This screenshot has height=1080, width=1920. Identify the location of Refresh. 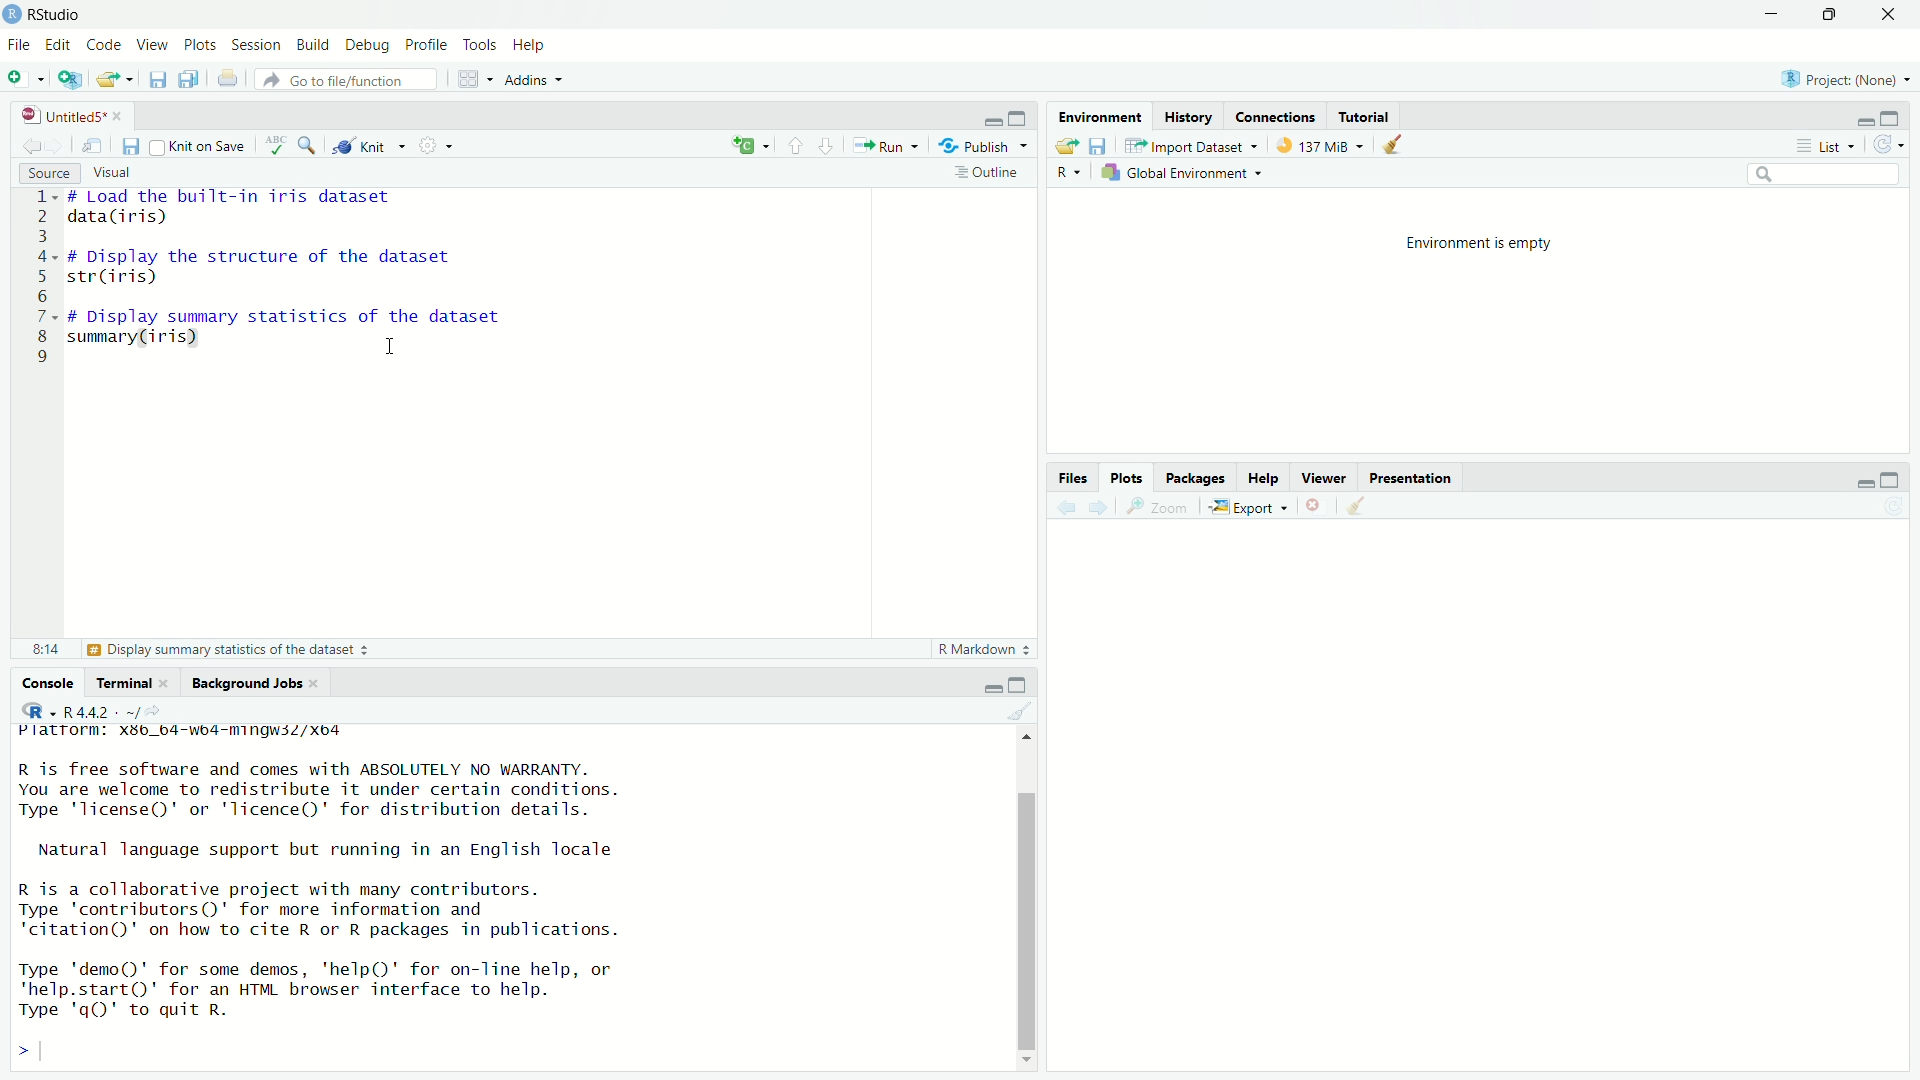
(1887, 145).